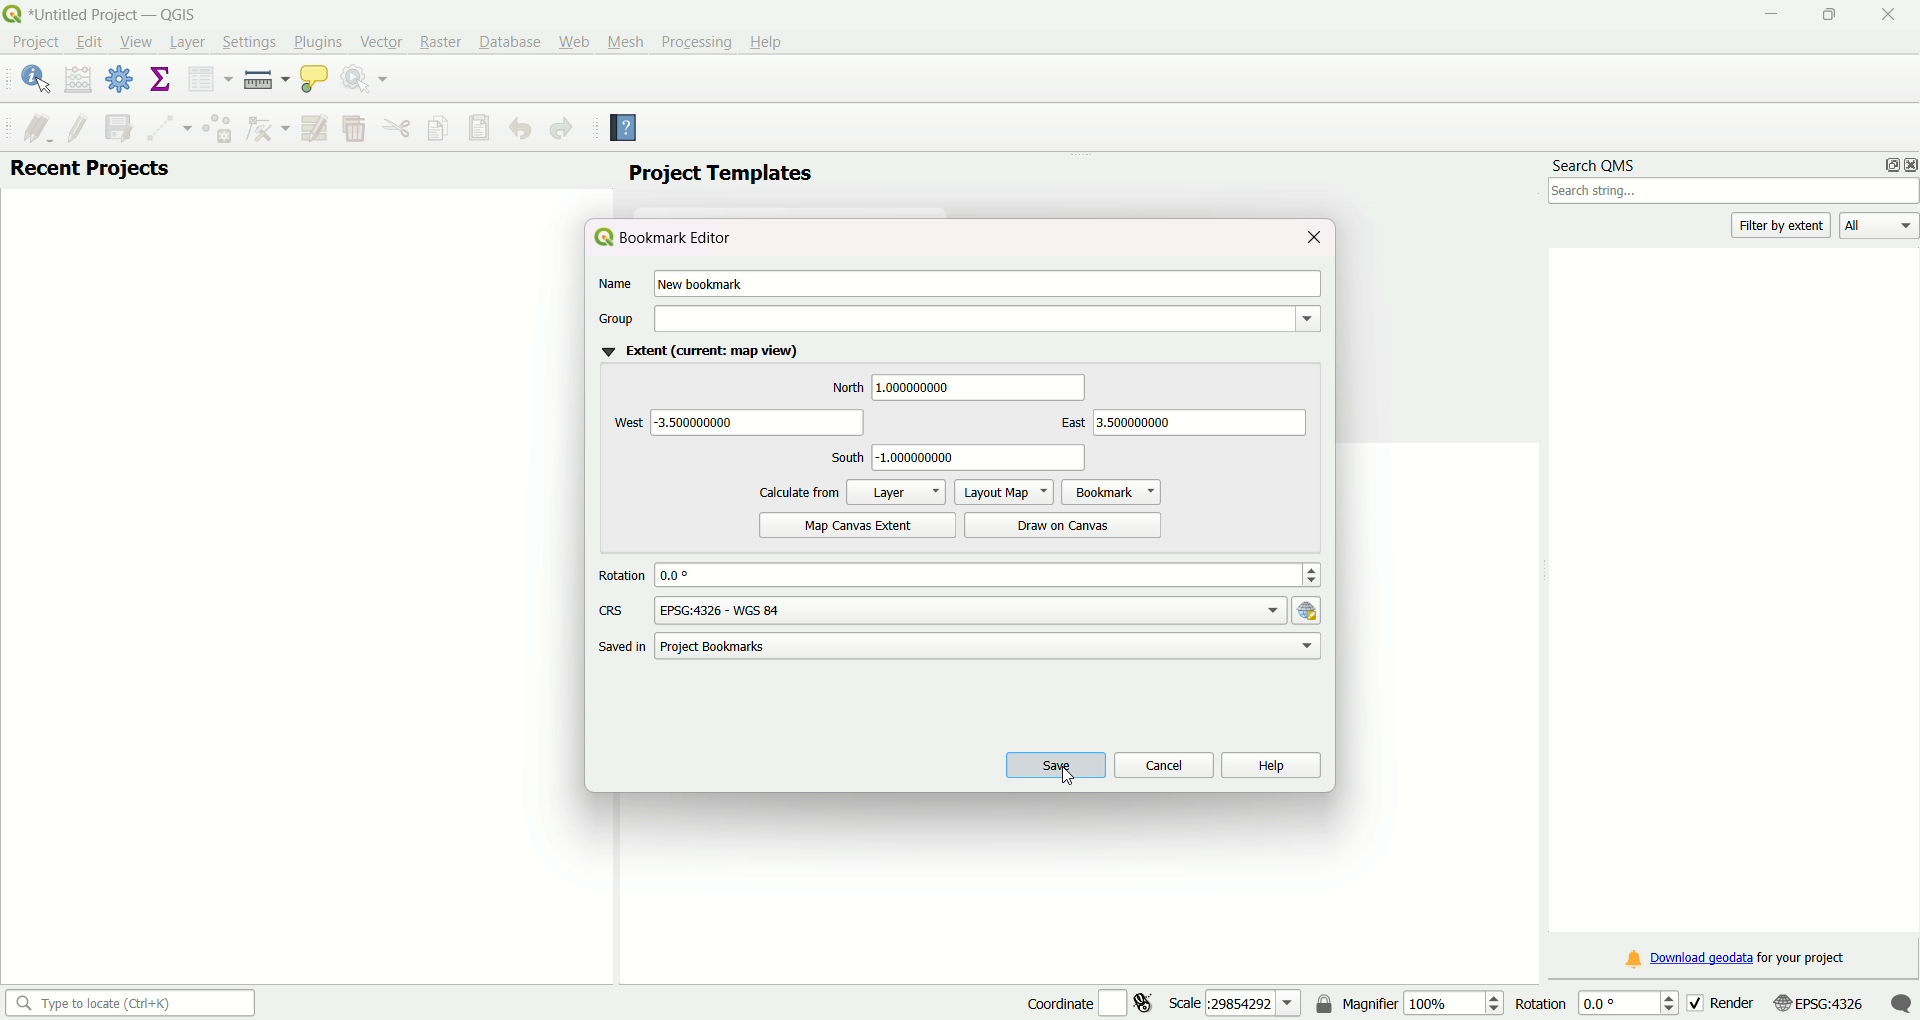 The height and width of the screenshot is (1020, 1920). Describe the element at coordinates (562, 130) in the screenshot. I see `redo` at that location.